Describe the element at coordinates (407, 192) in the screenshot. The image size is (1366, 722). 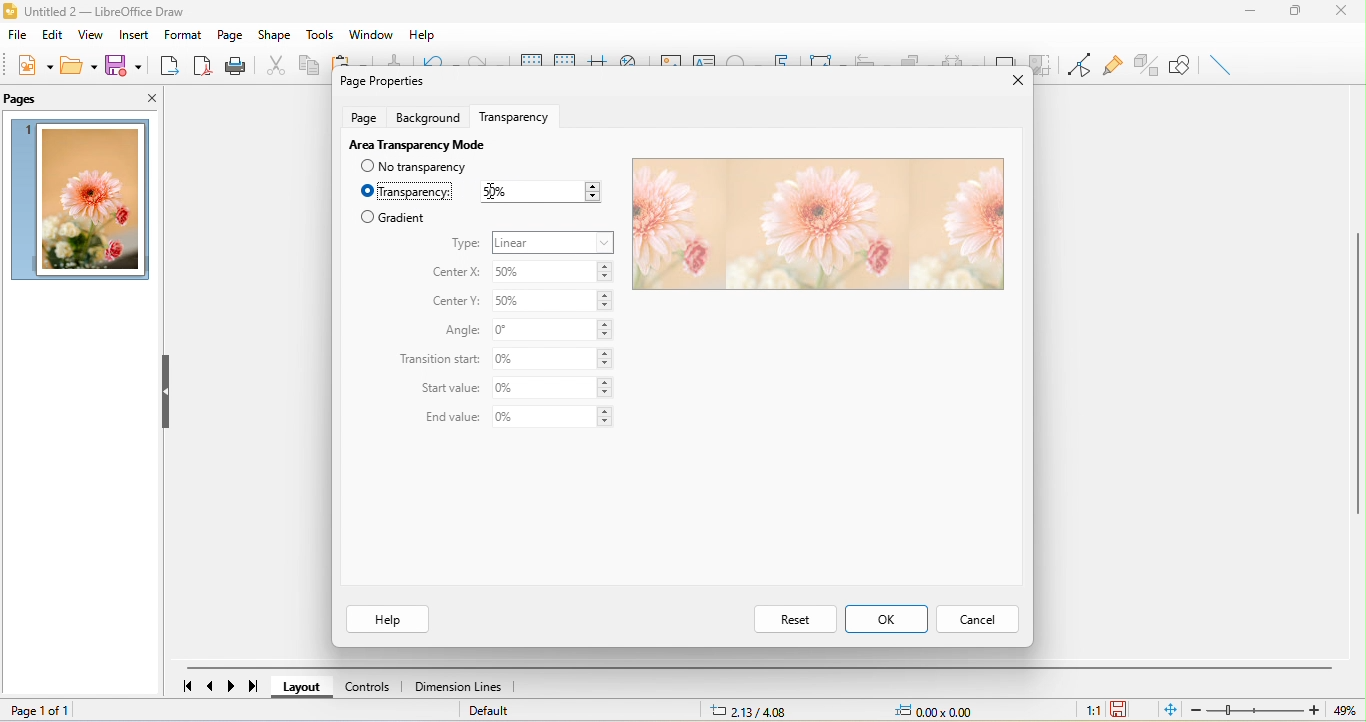
I see `transparency` at that location.